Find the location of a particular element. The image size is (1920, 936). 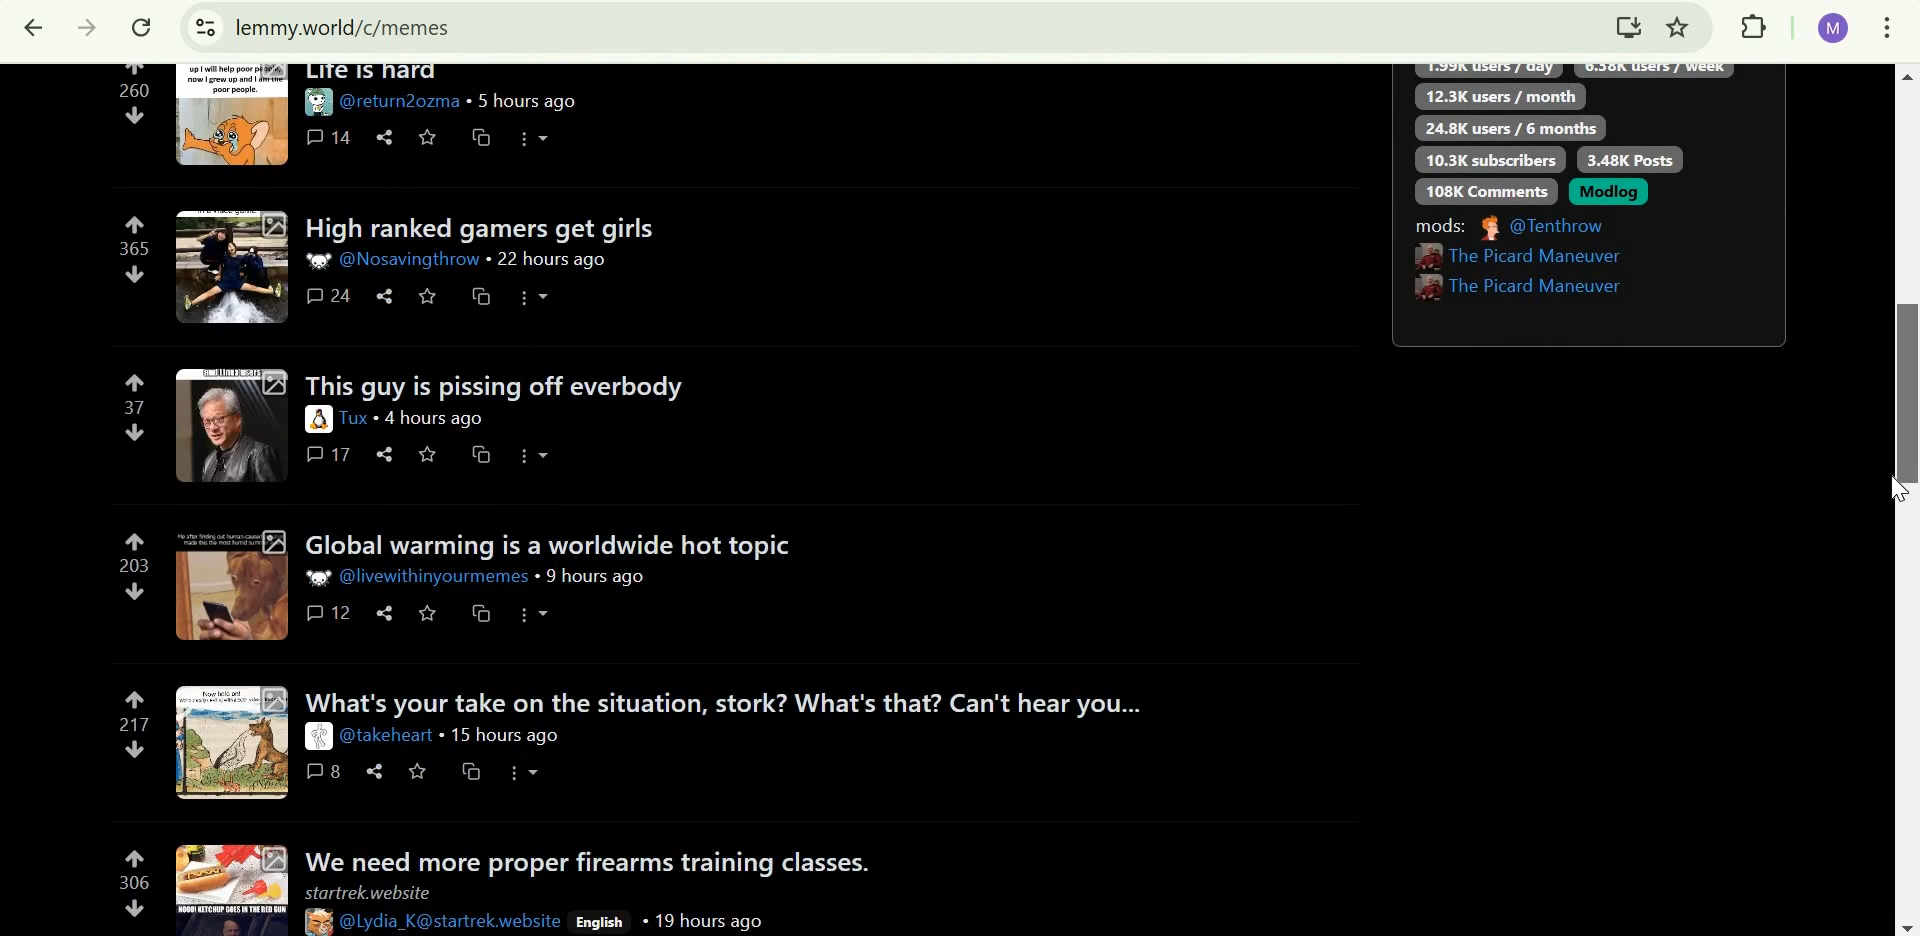

Mods: is located at coordinates (1442, 226).